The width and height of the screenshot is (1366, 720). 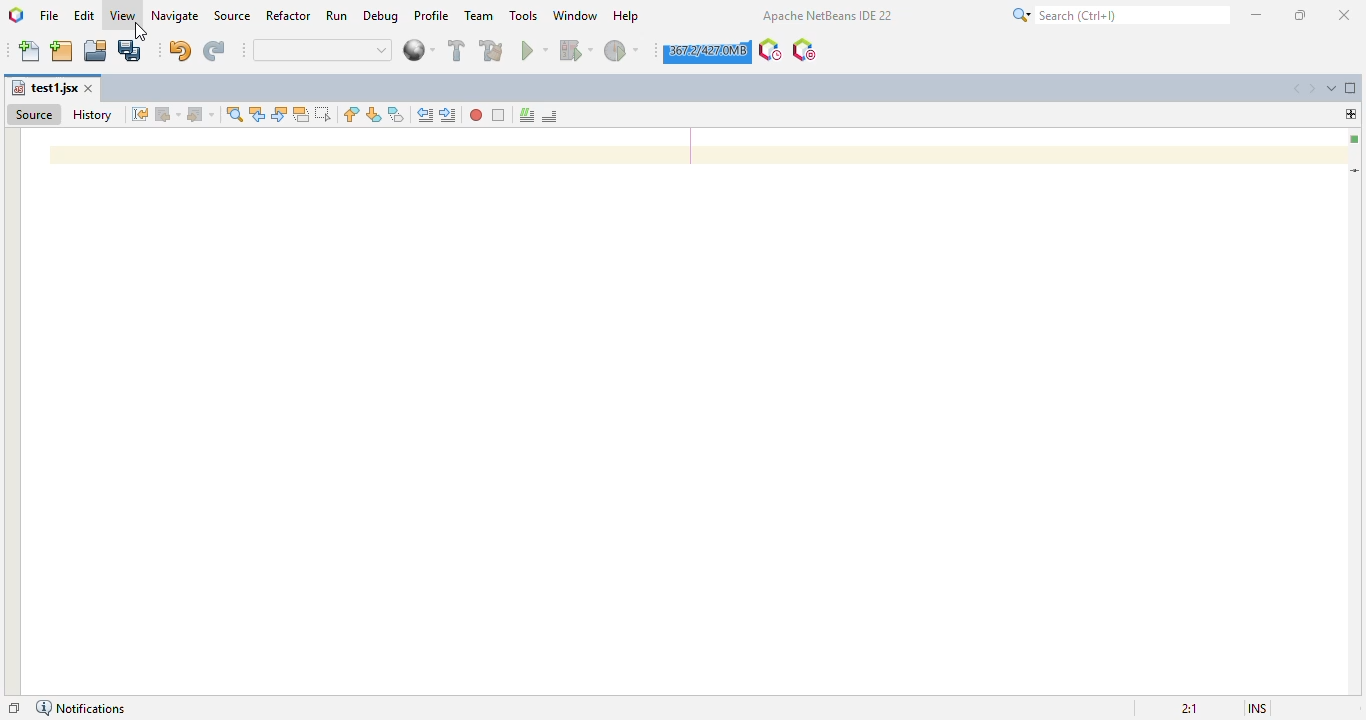 What do you see at coordinates (1355, 170) in the screenshot?
I see `current line` at bounding box center [1355, 170].